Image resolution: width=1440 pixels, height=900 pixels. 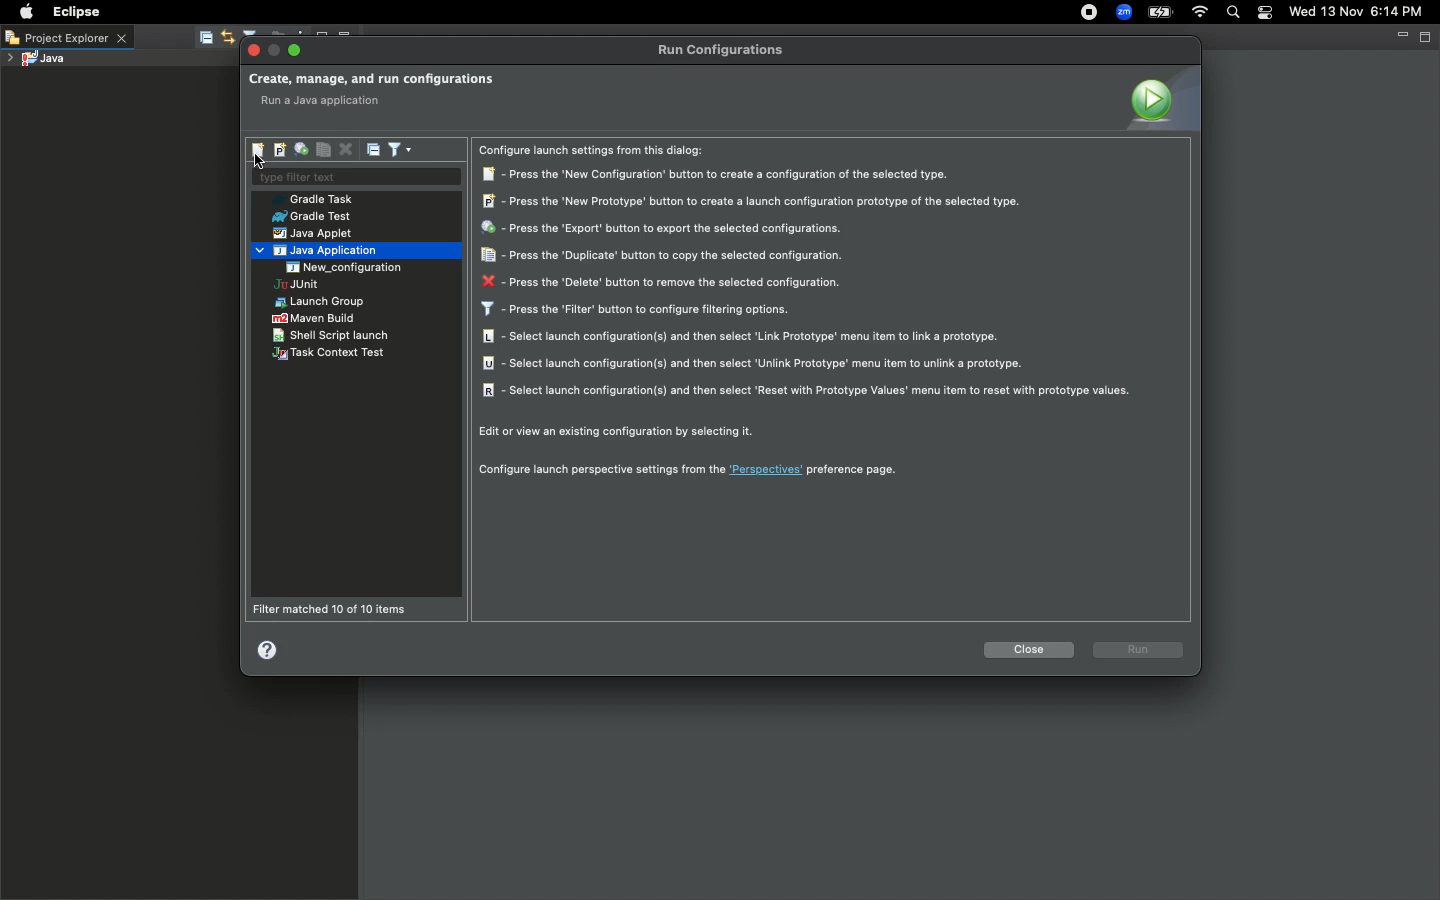 I want to click on Search, so click(x=1232, y=14).